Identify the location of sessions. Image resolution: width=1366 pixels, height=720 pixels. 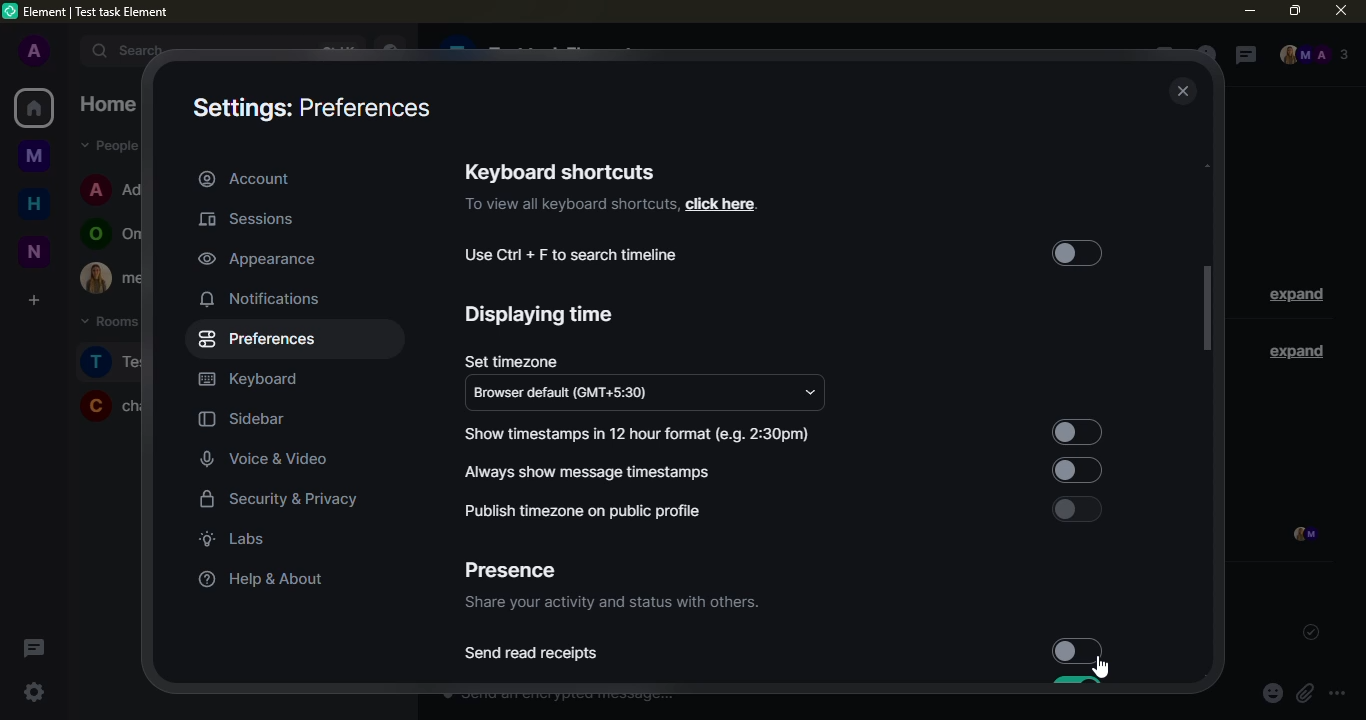
(253, 220).